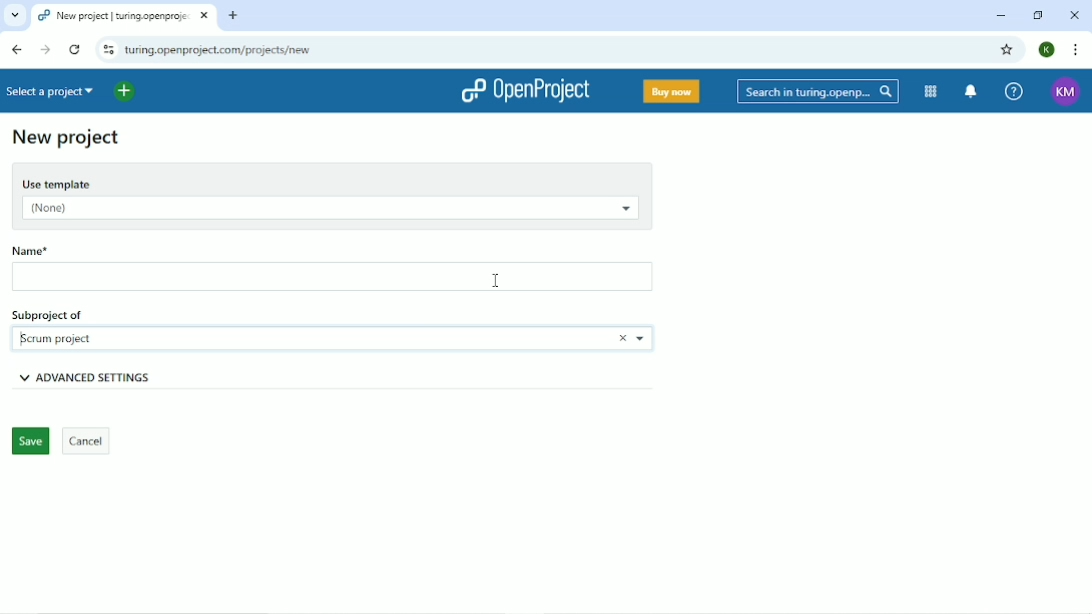 The width and height of the screenshot is (1092, 614). Describe the element at coordinates (1074, 14) in the screenshot. I see `Close` at that location.